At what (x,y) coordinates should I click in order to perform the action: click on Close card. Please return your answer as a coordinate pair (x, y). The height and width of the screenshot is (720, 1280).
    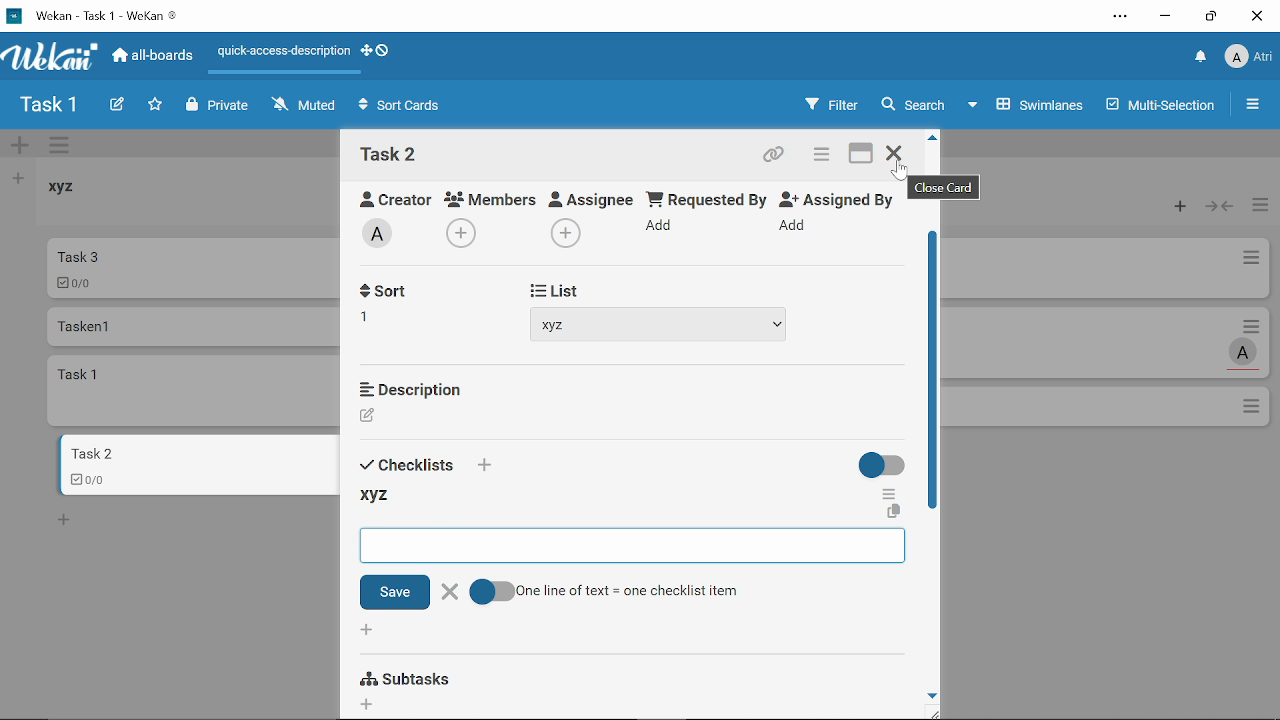
    Looking at the image, I should click on (896, 156).